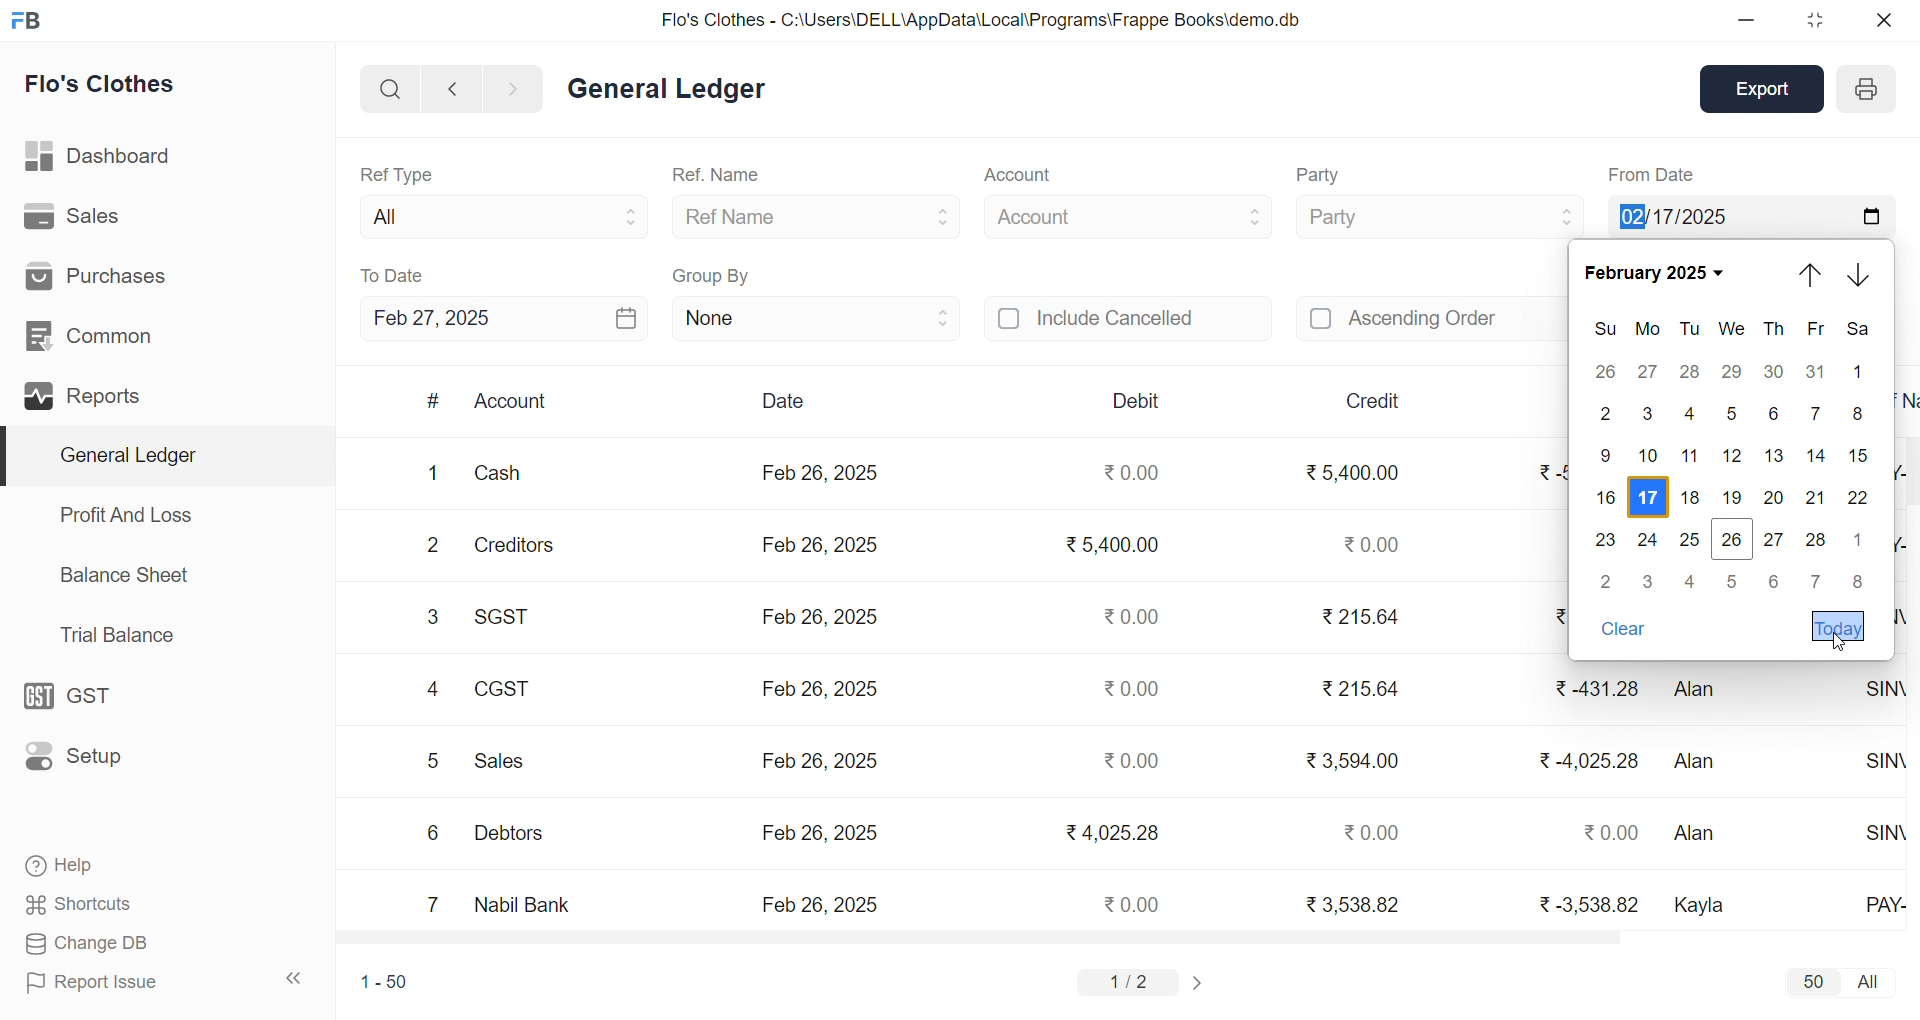 This screenshot has width=1920, height=1020. Describe the element at coordinates (511, 470) in the screenshot. I see `Cash` at that location.